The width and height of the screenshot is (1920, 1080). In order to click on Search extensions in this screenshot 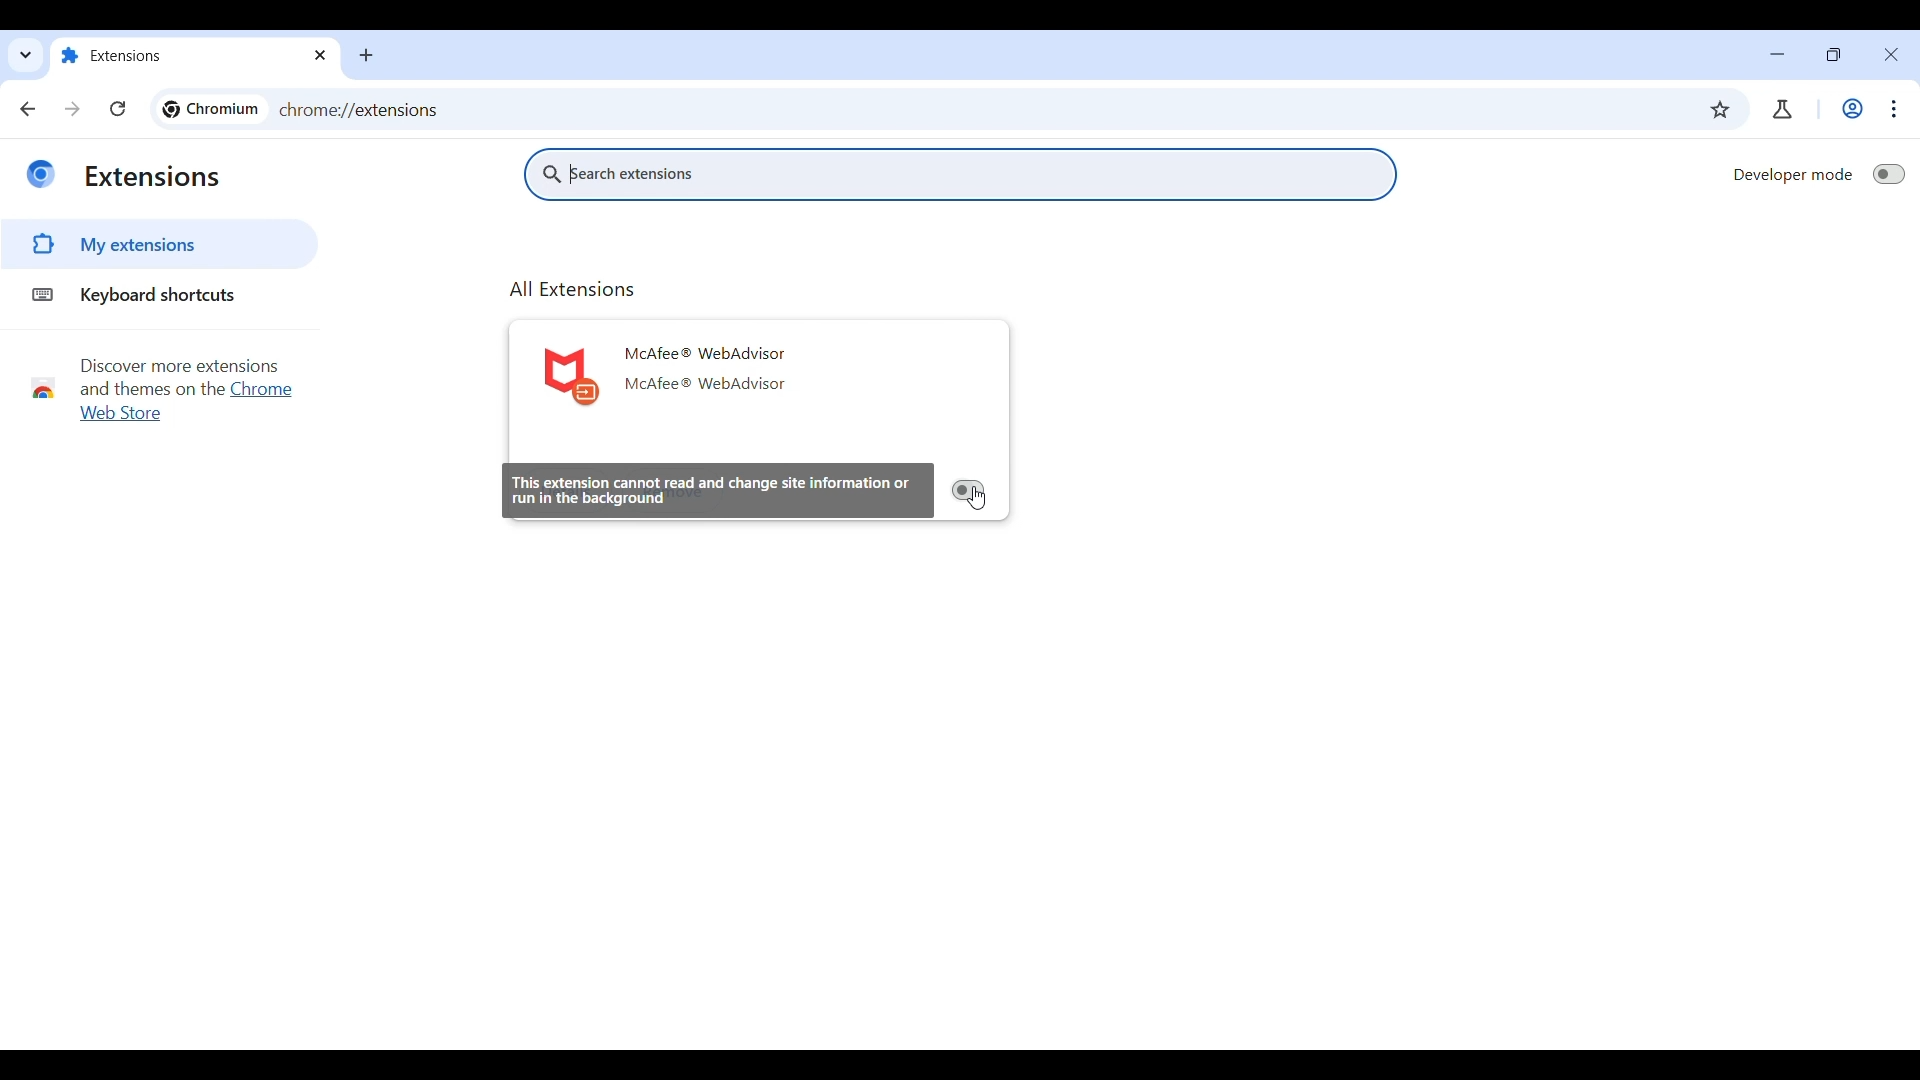, I will do `click(961, 174)`.